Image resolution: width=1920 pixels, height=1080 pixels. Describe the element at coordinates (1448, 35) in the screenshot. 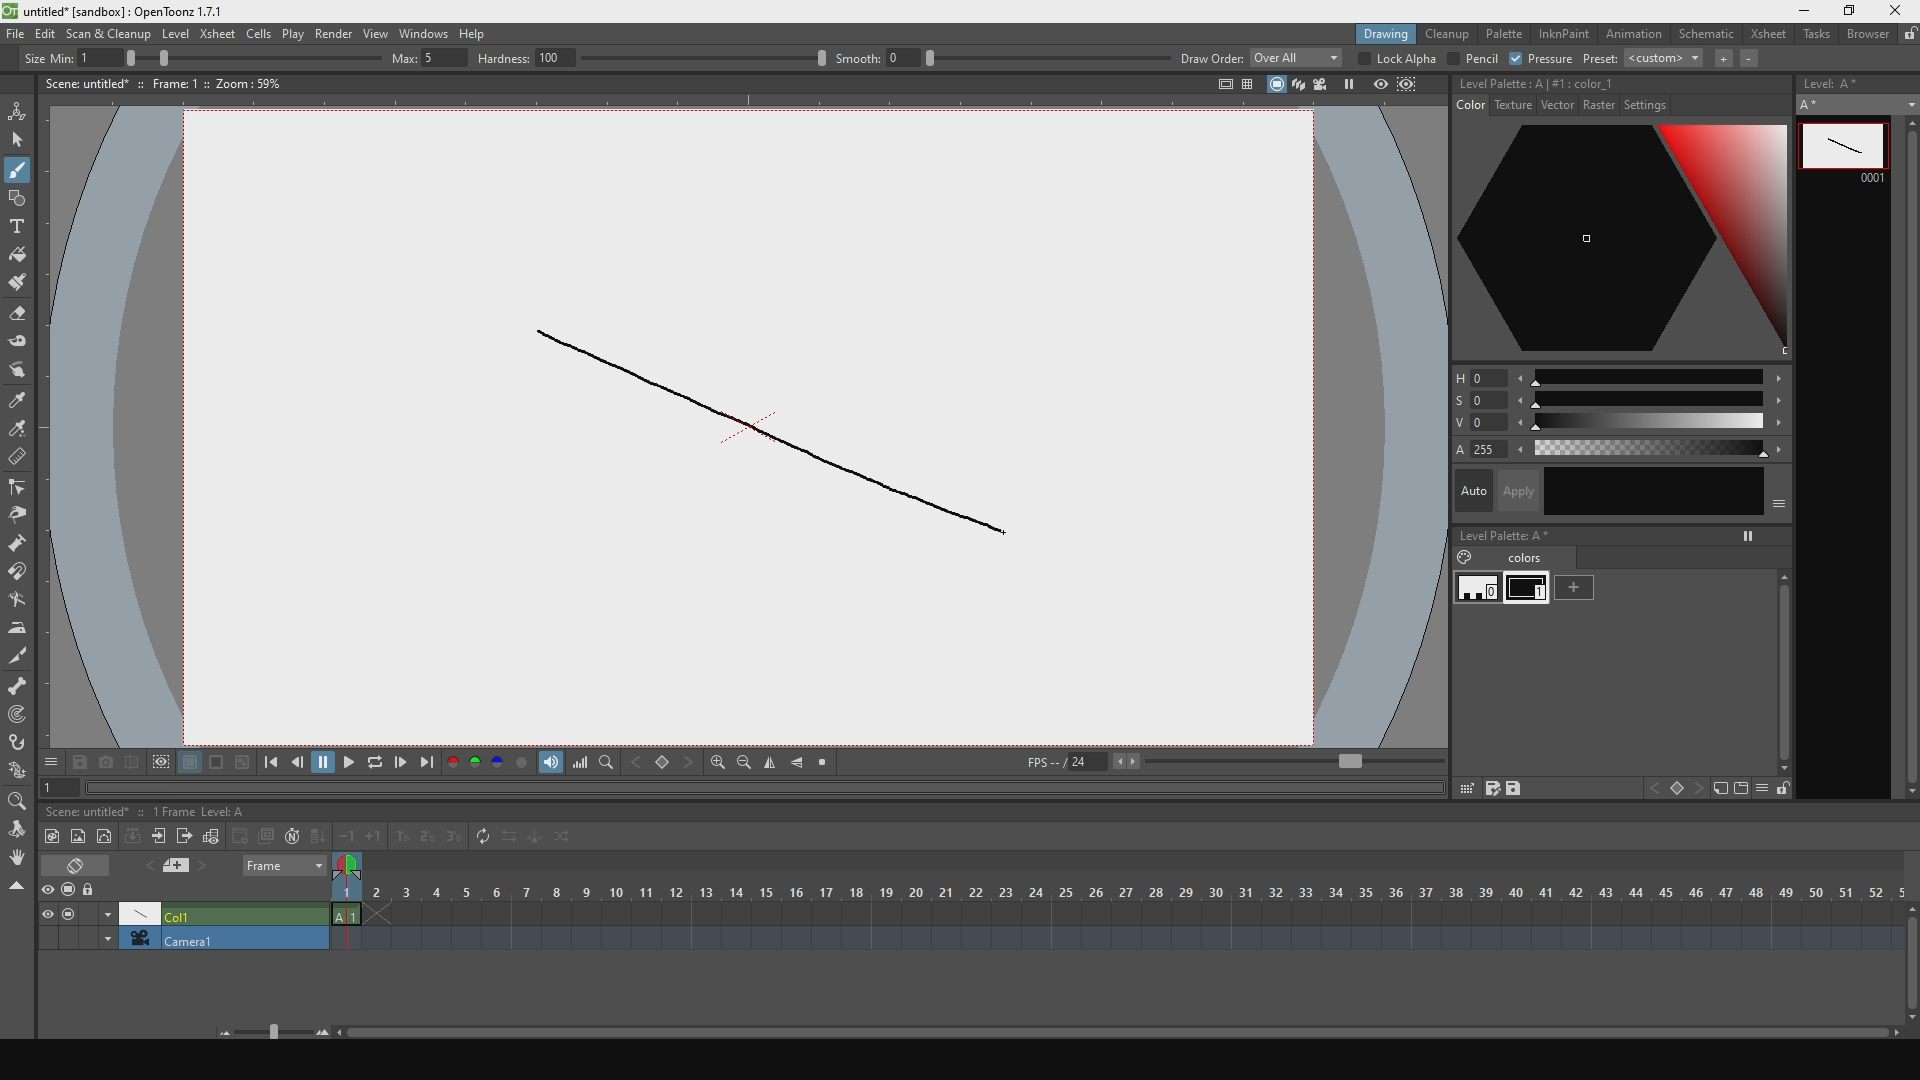

I see `cleanup` at that location.